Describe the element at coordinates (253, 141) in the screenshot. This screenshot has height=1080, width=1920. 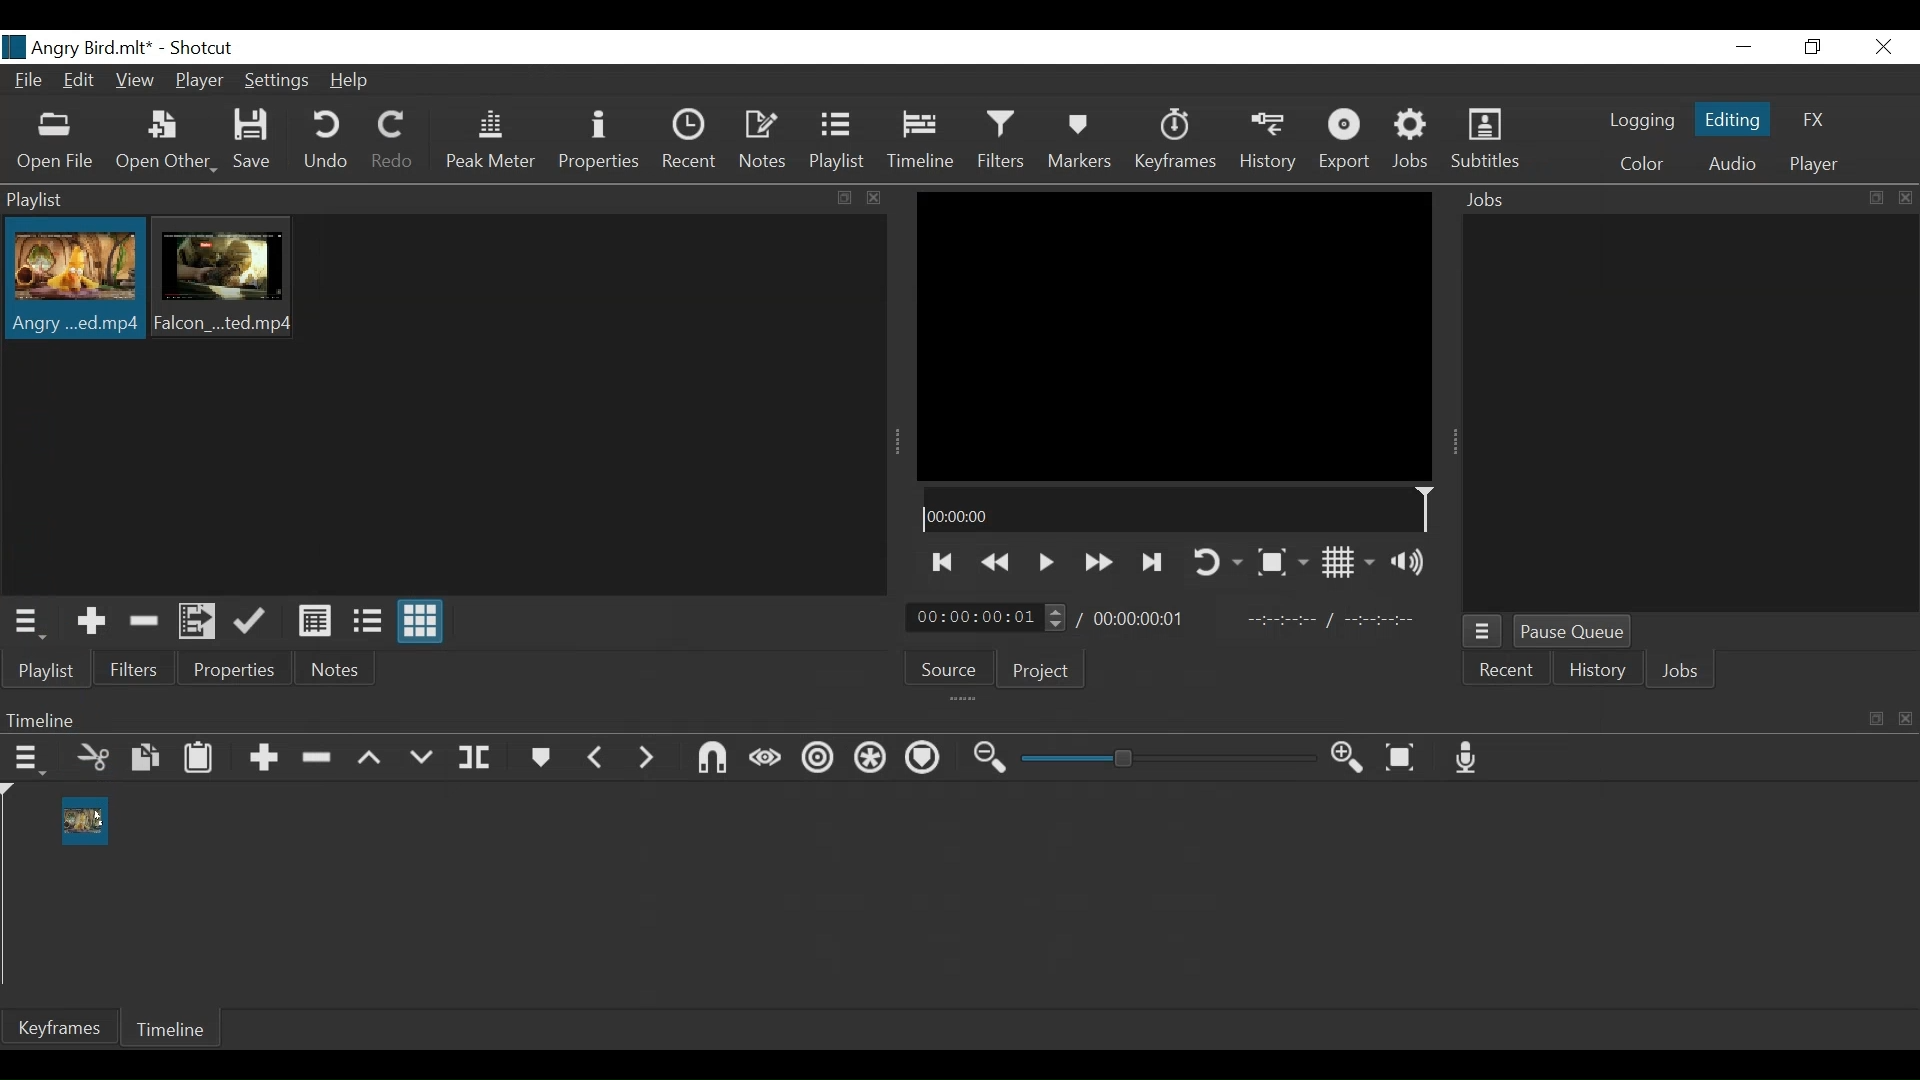
I see `Save` at that location.